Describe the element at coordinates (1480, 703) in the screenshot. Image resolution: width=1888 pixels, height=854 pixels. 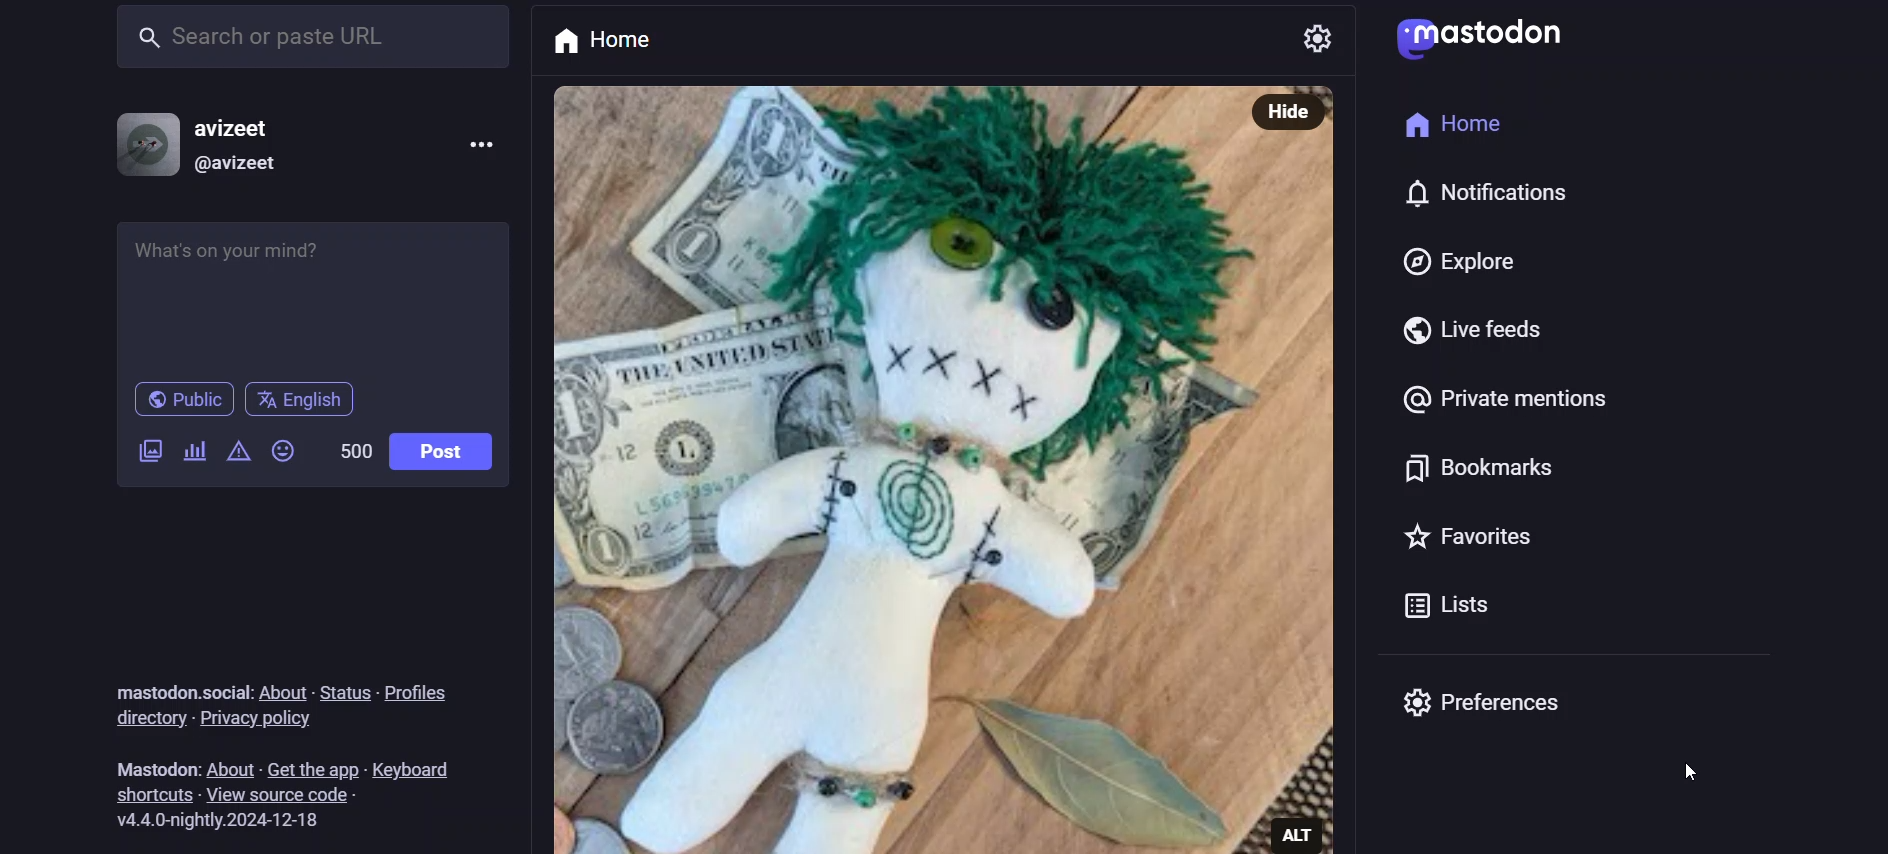
I see `Preferences` at that location.